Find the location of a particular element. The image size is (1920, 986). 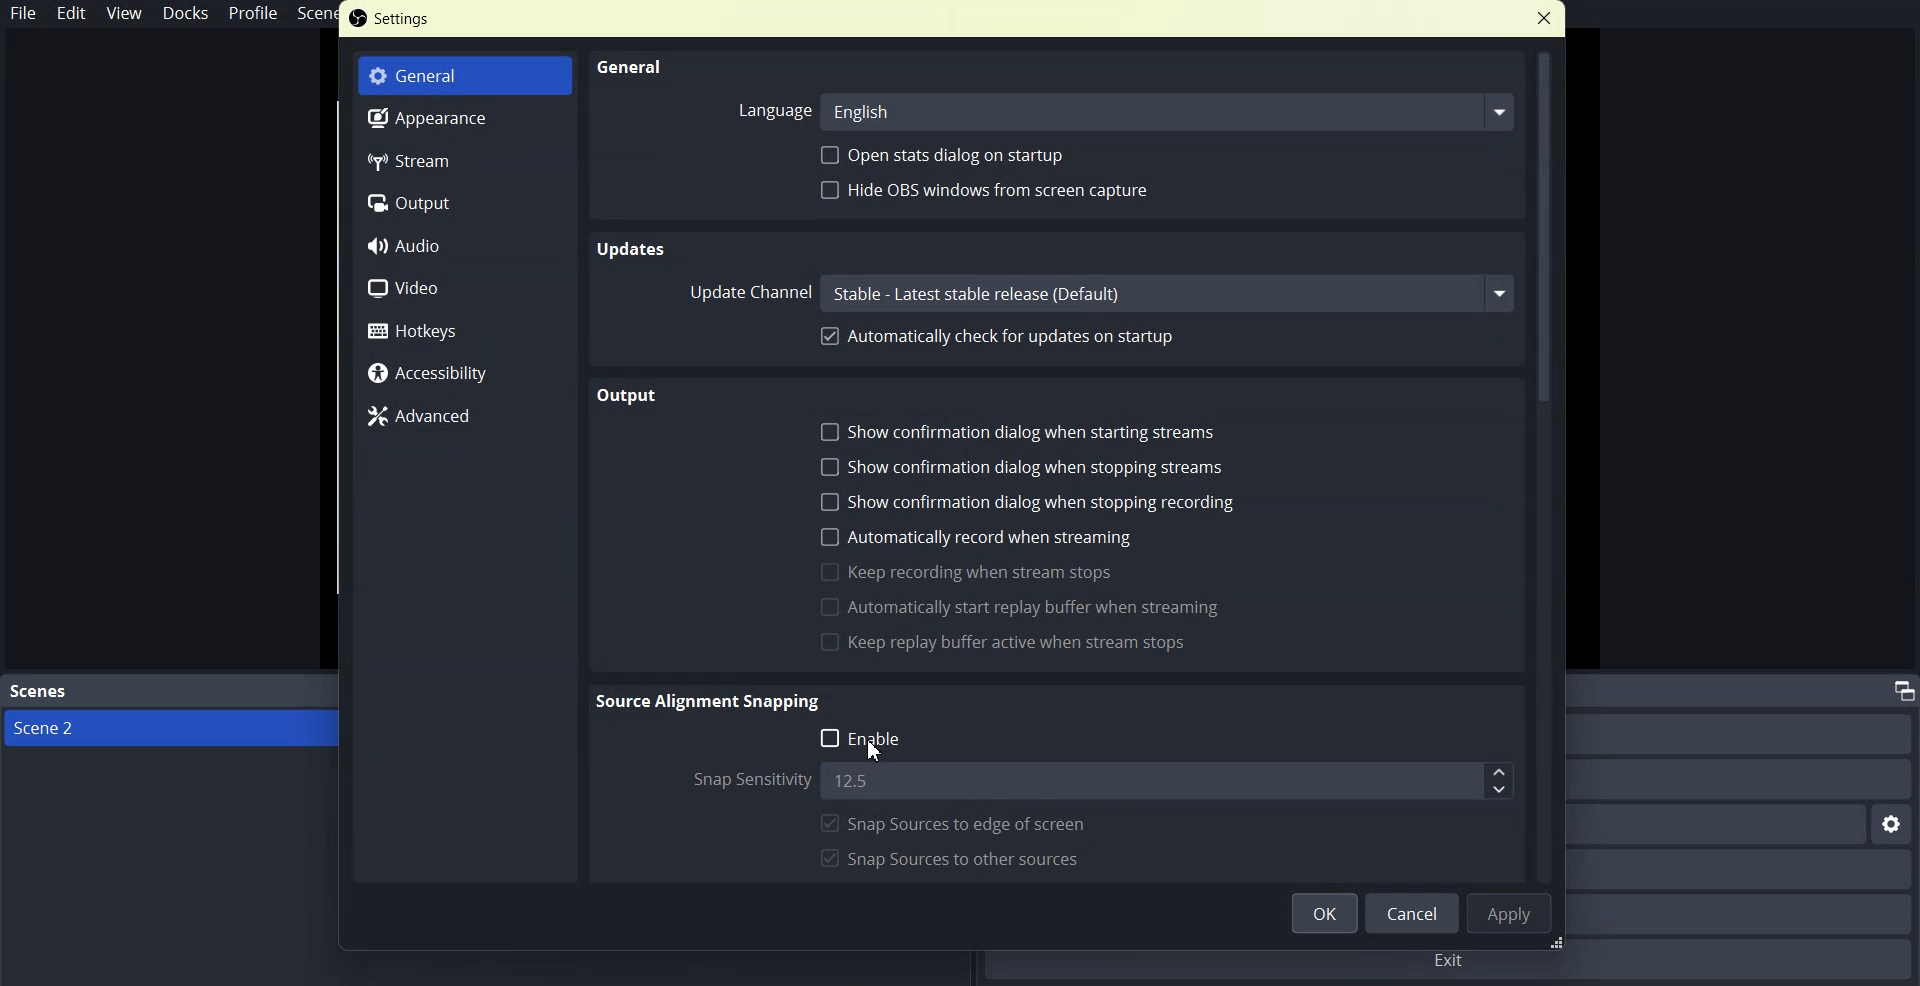

View is located at coordinates (124, 13).